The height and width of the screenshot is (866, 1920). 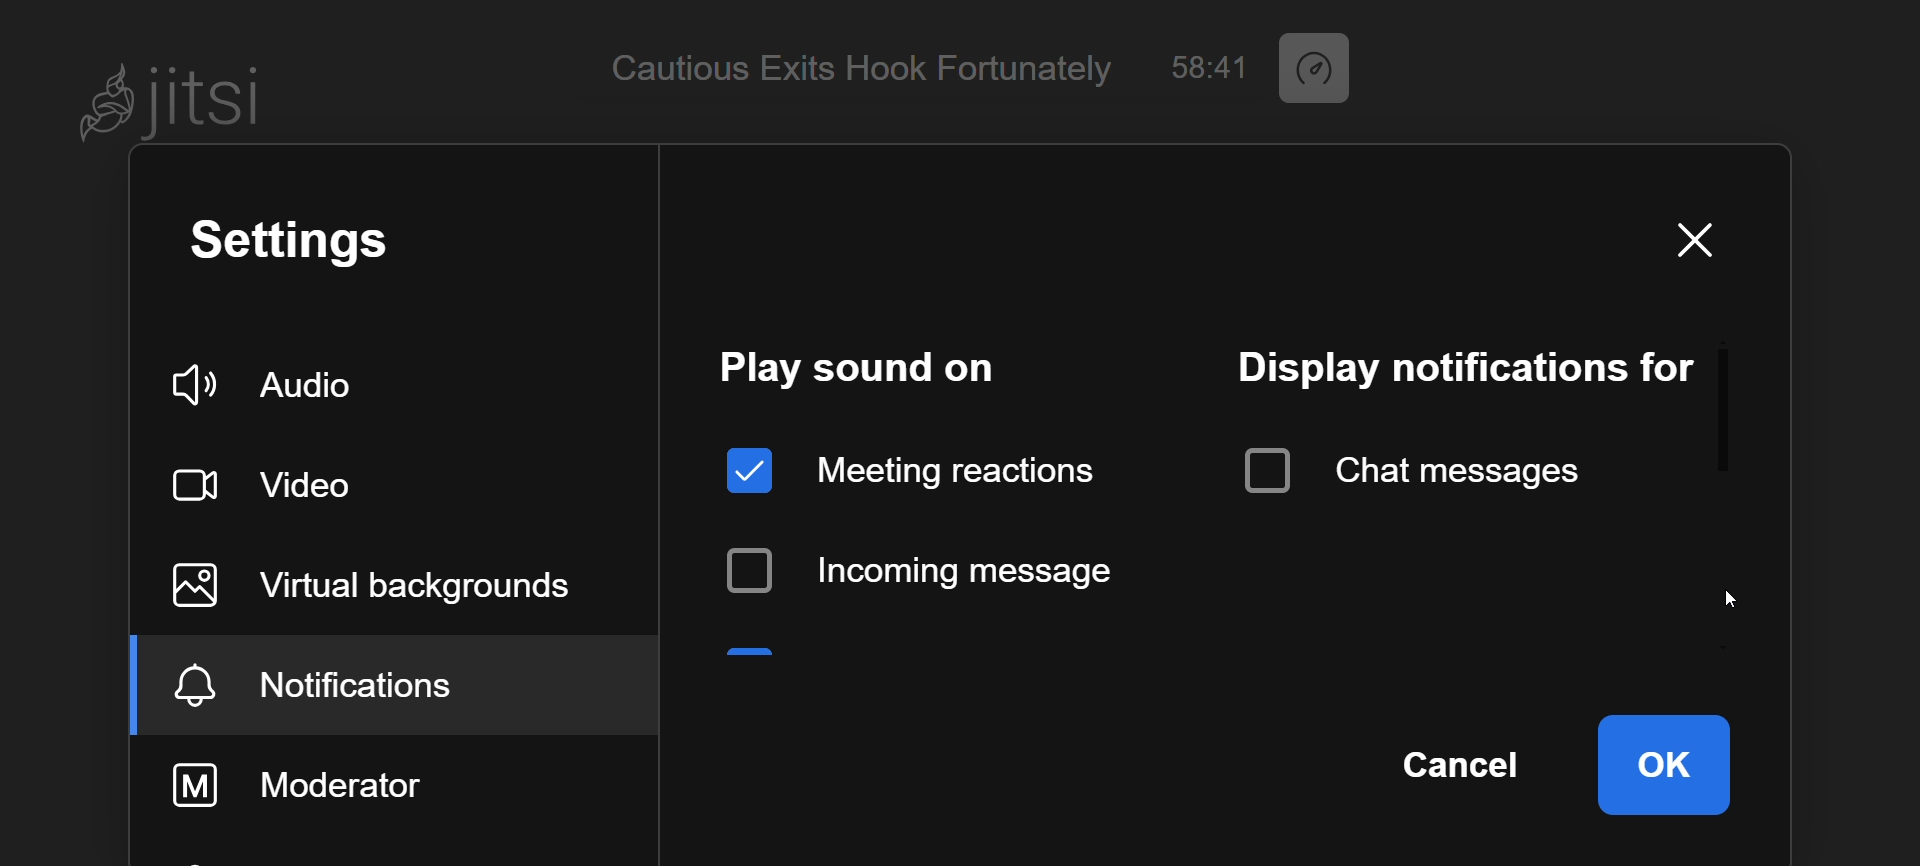 I want to click on meeting reaction, so click(x=907, y=468).